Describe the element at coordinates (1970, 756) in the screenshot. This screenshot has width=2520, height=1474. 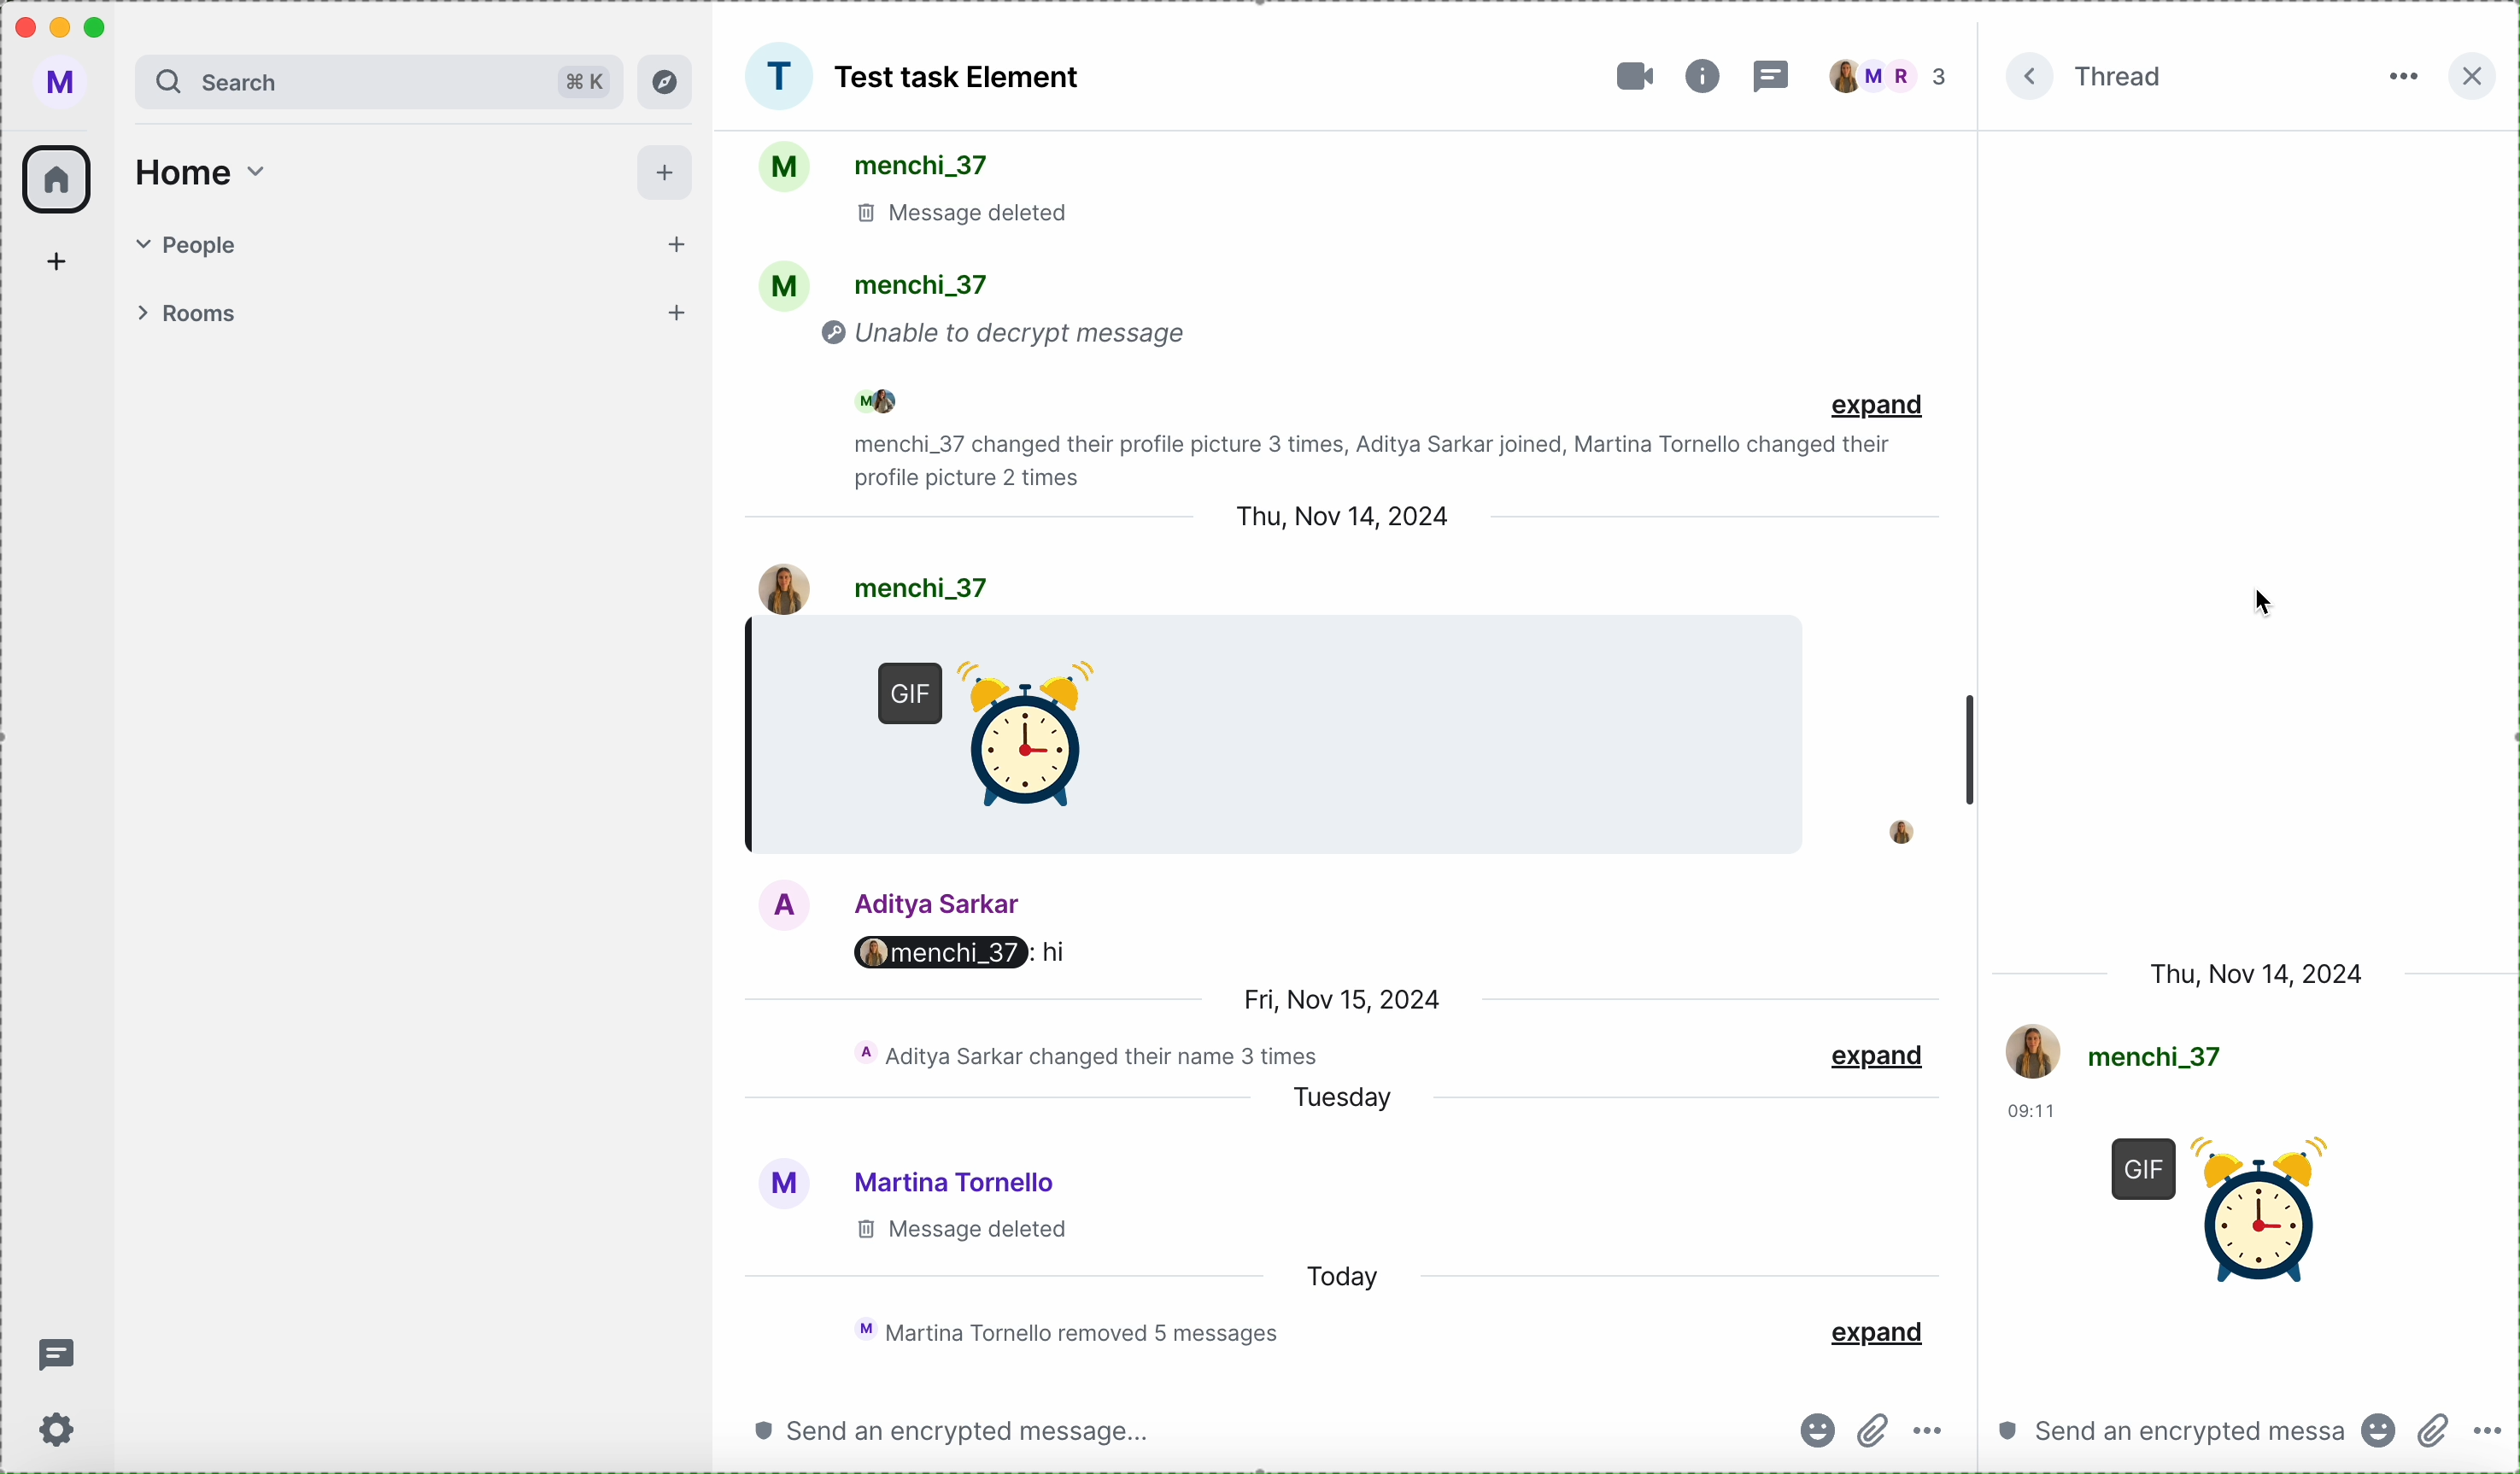
I see `scroll bar` at that location.